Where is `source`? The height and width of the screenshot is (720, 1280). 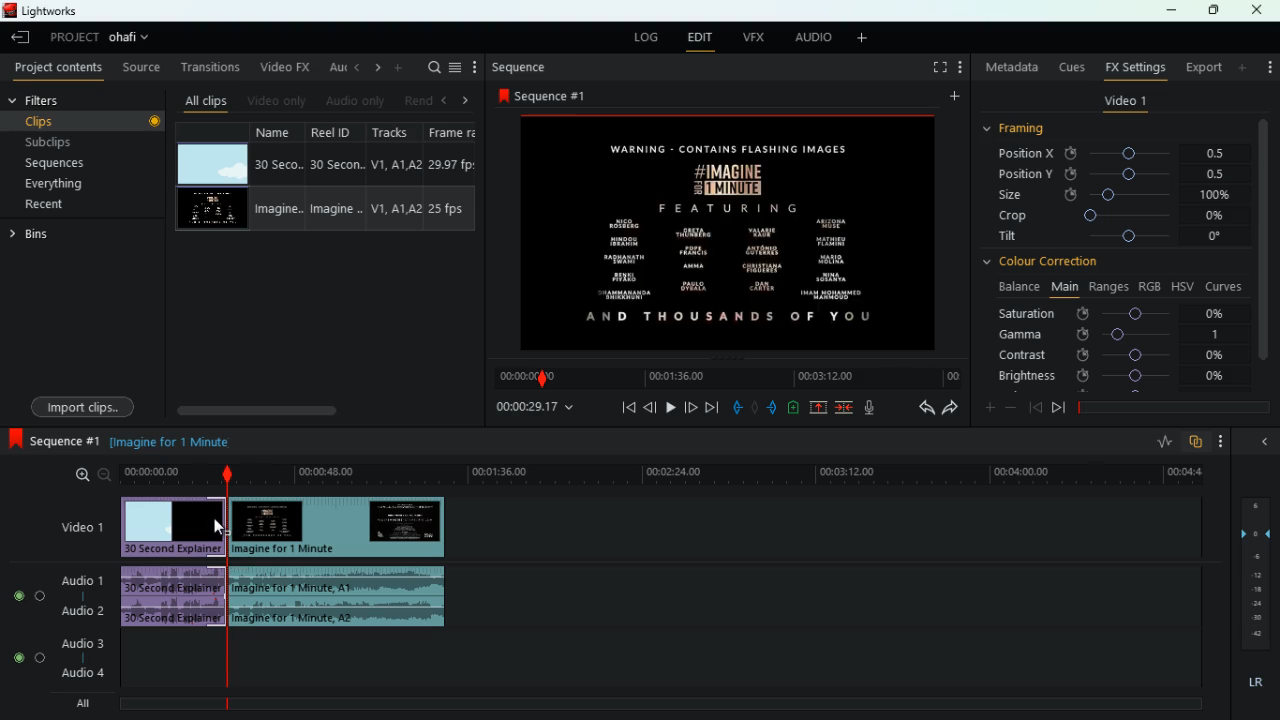 source is located at coordinates (143, 69).